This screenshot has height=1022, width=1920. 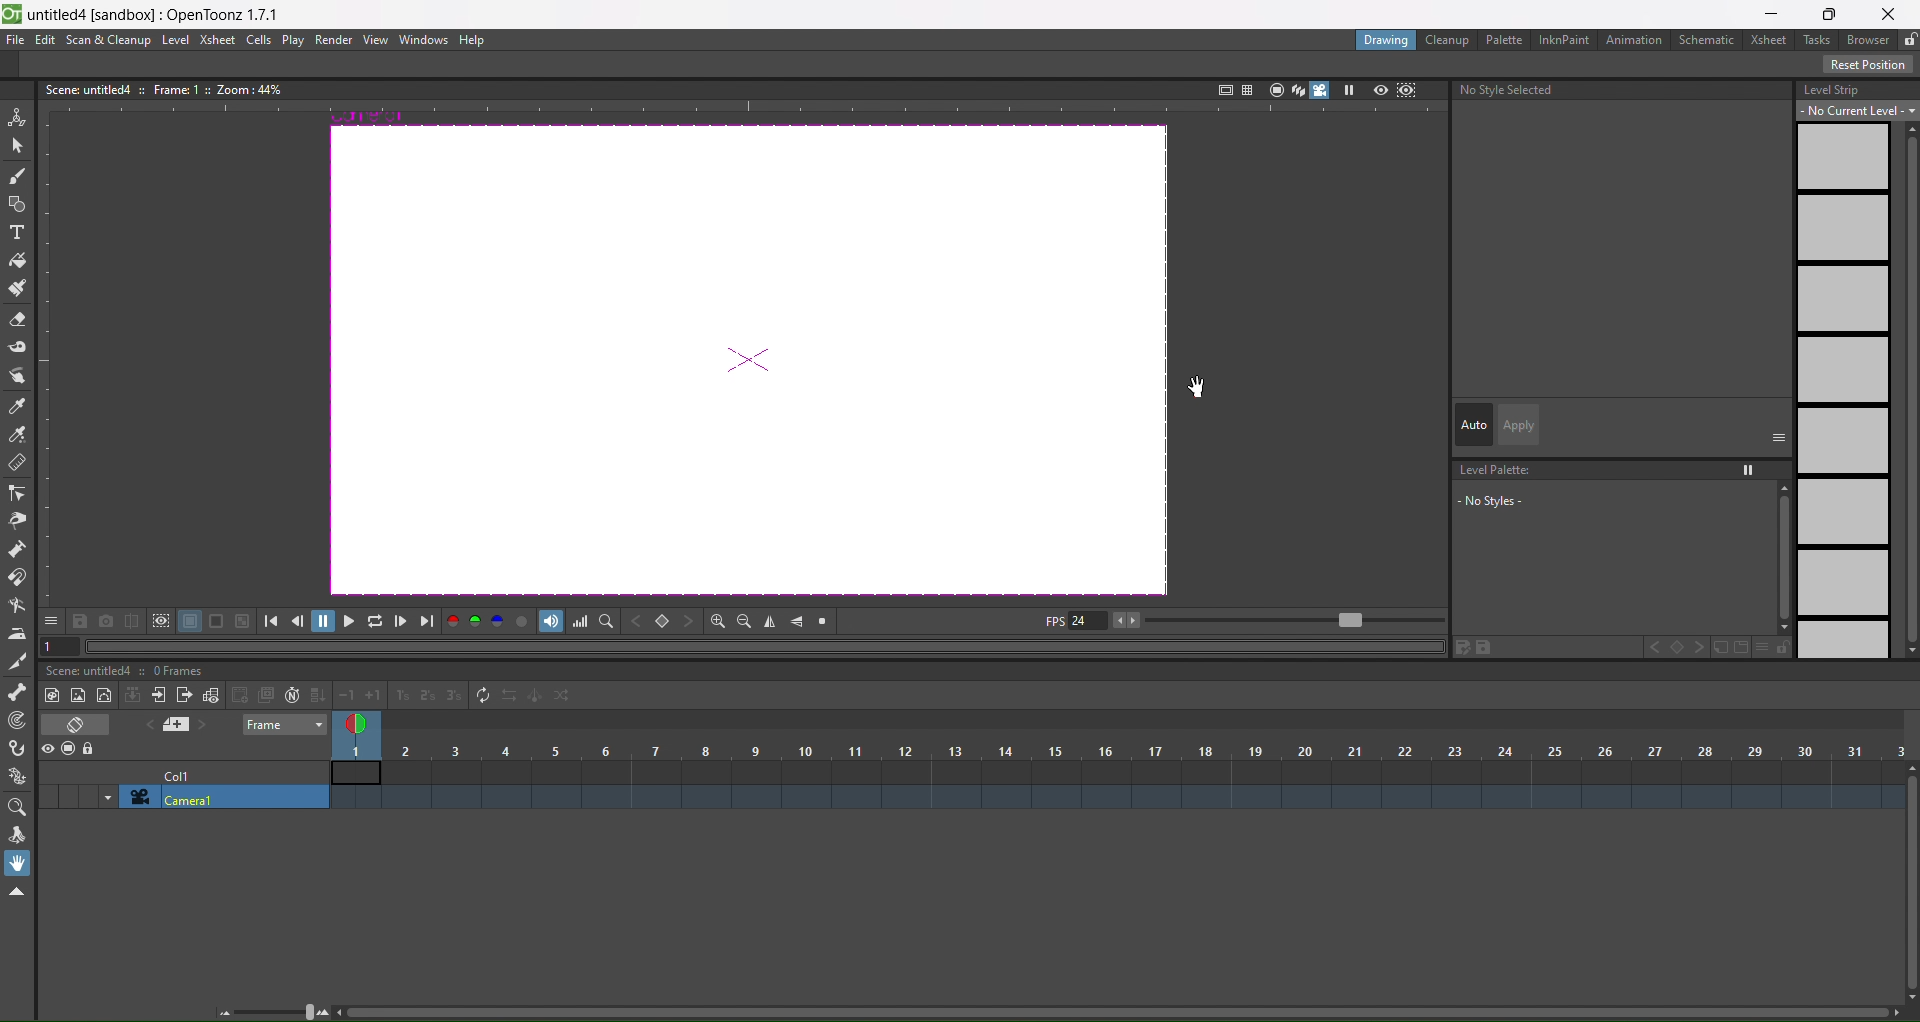 I want to click on locator, so click(x=607, y=622).